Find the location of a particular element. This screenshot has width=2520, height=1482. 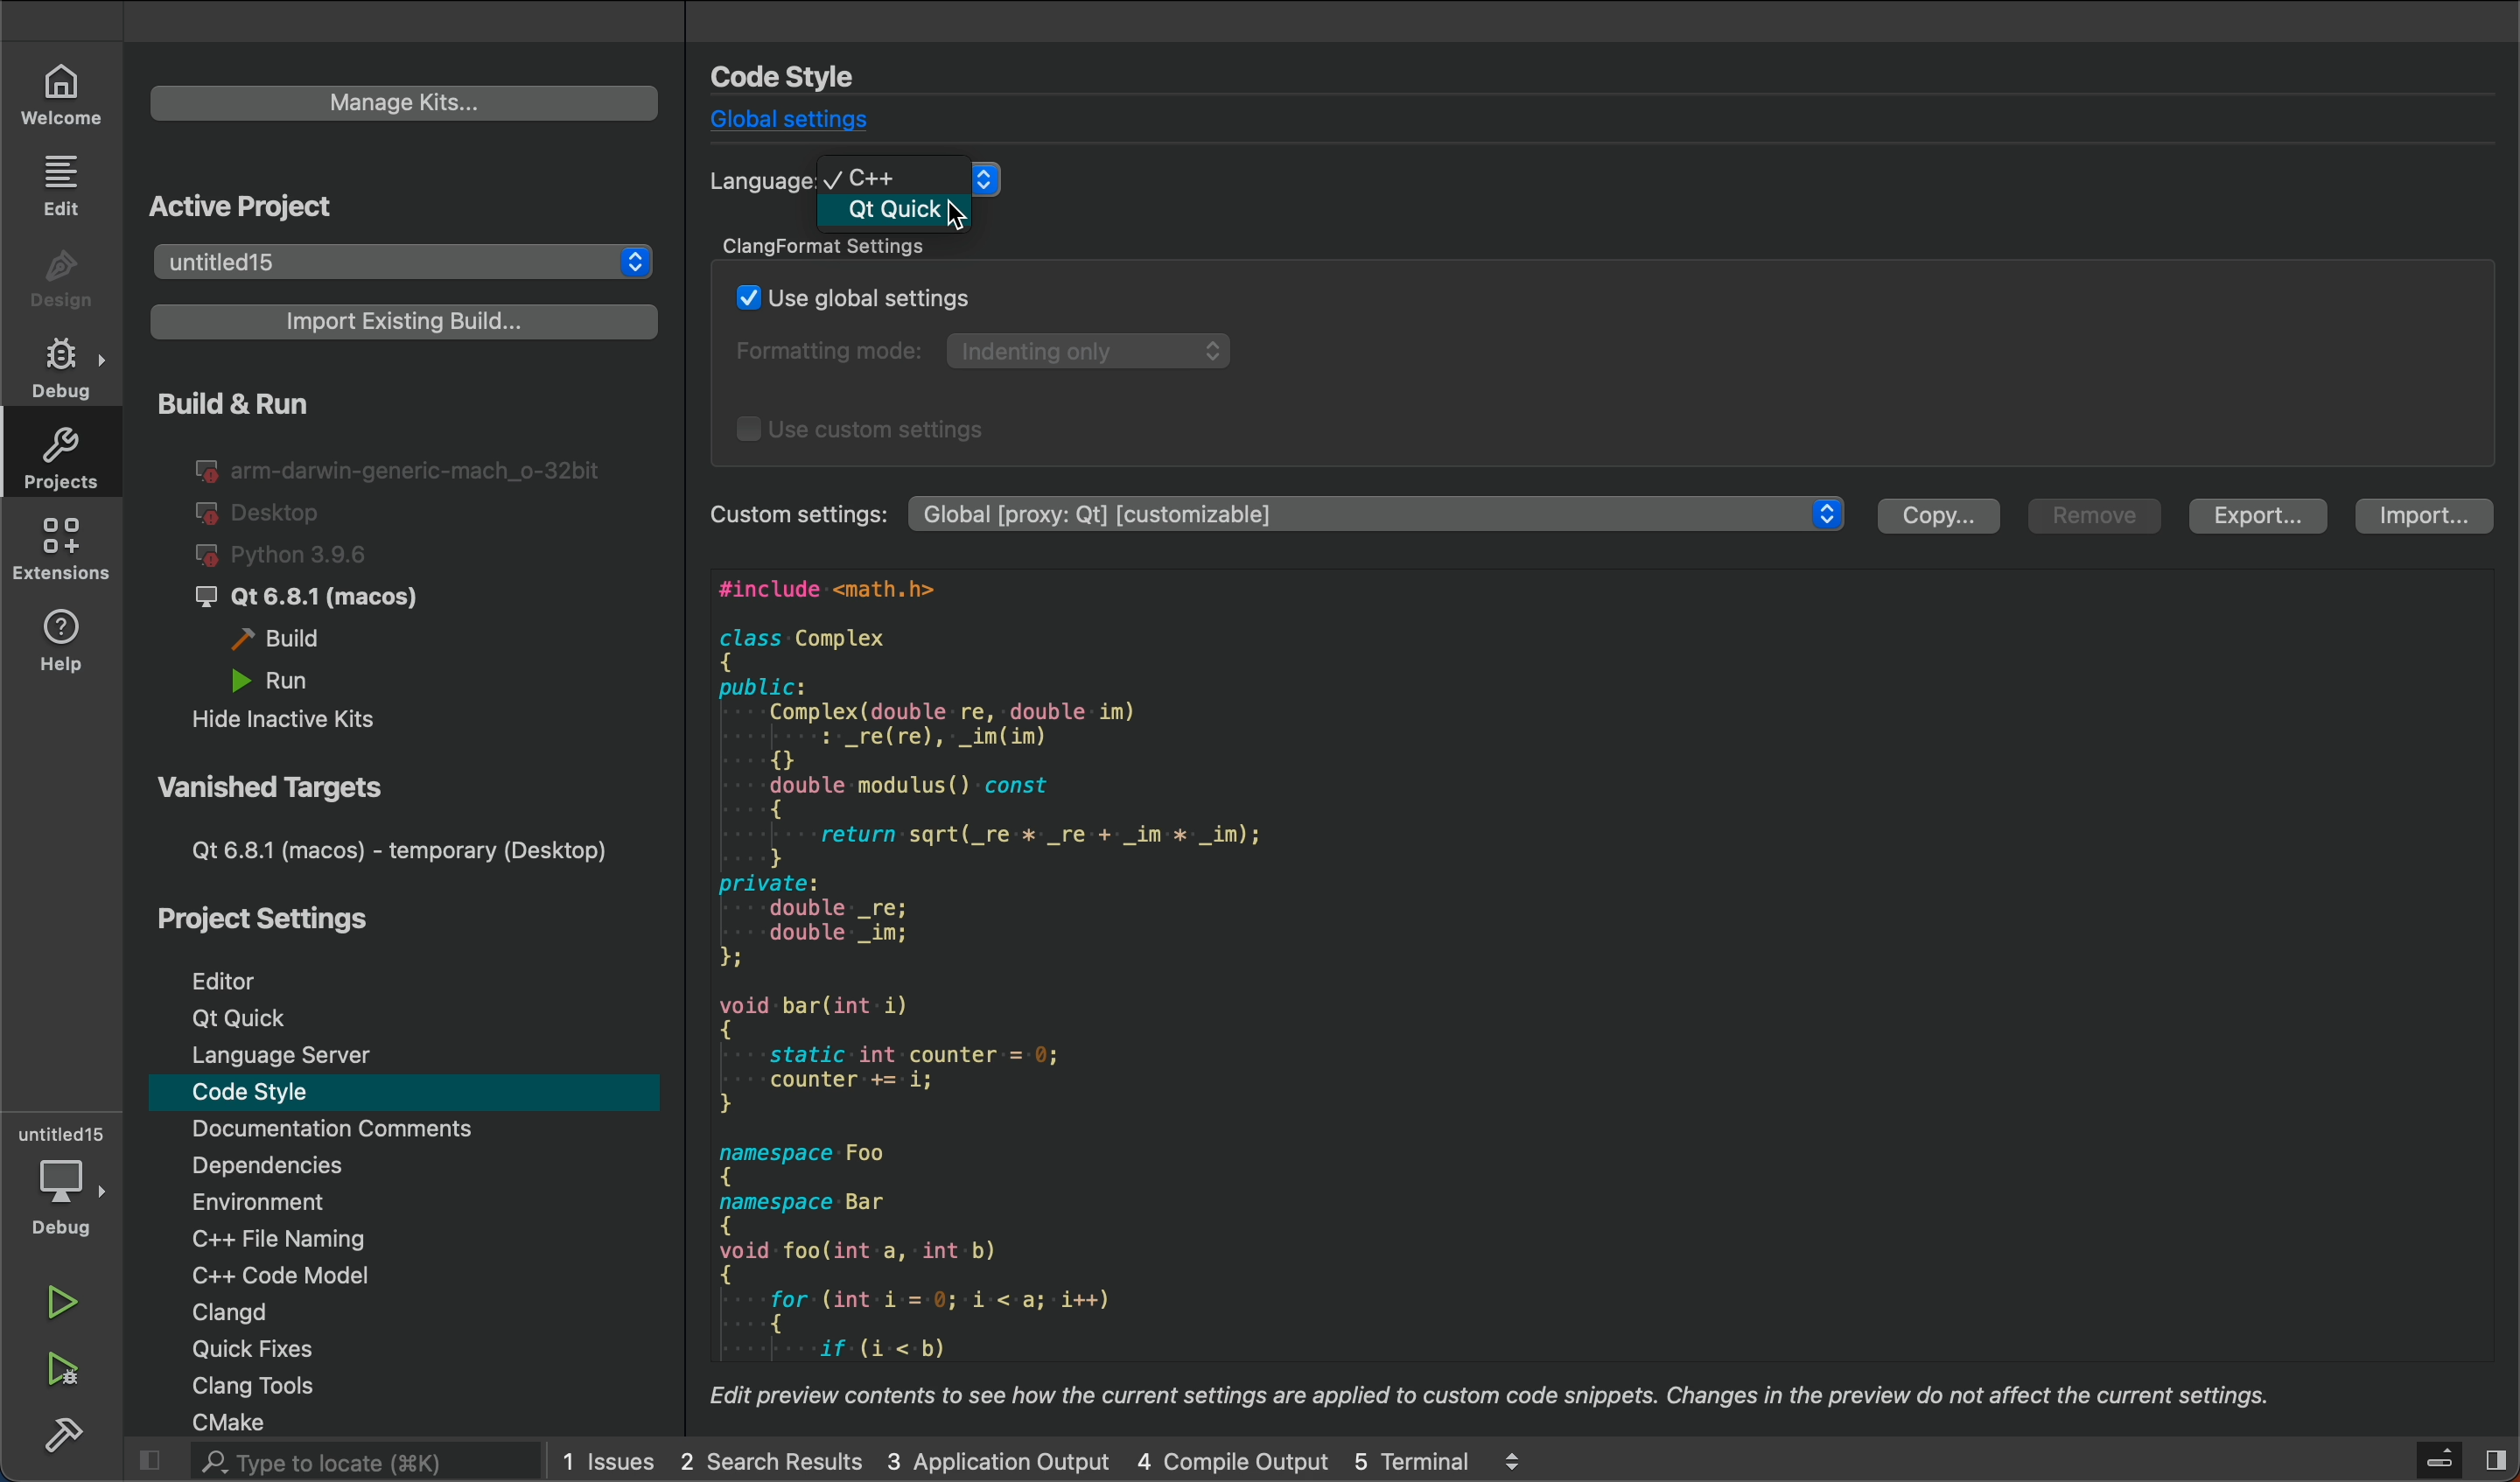

quick fixes is located at coordinates (279, 1349).